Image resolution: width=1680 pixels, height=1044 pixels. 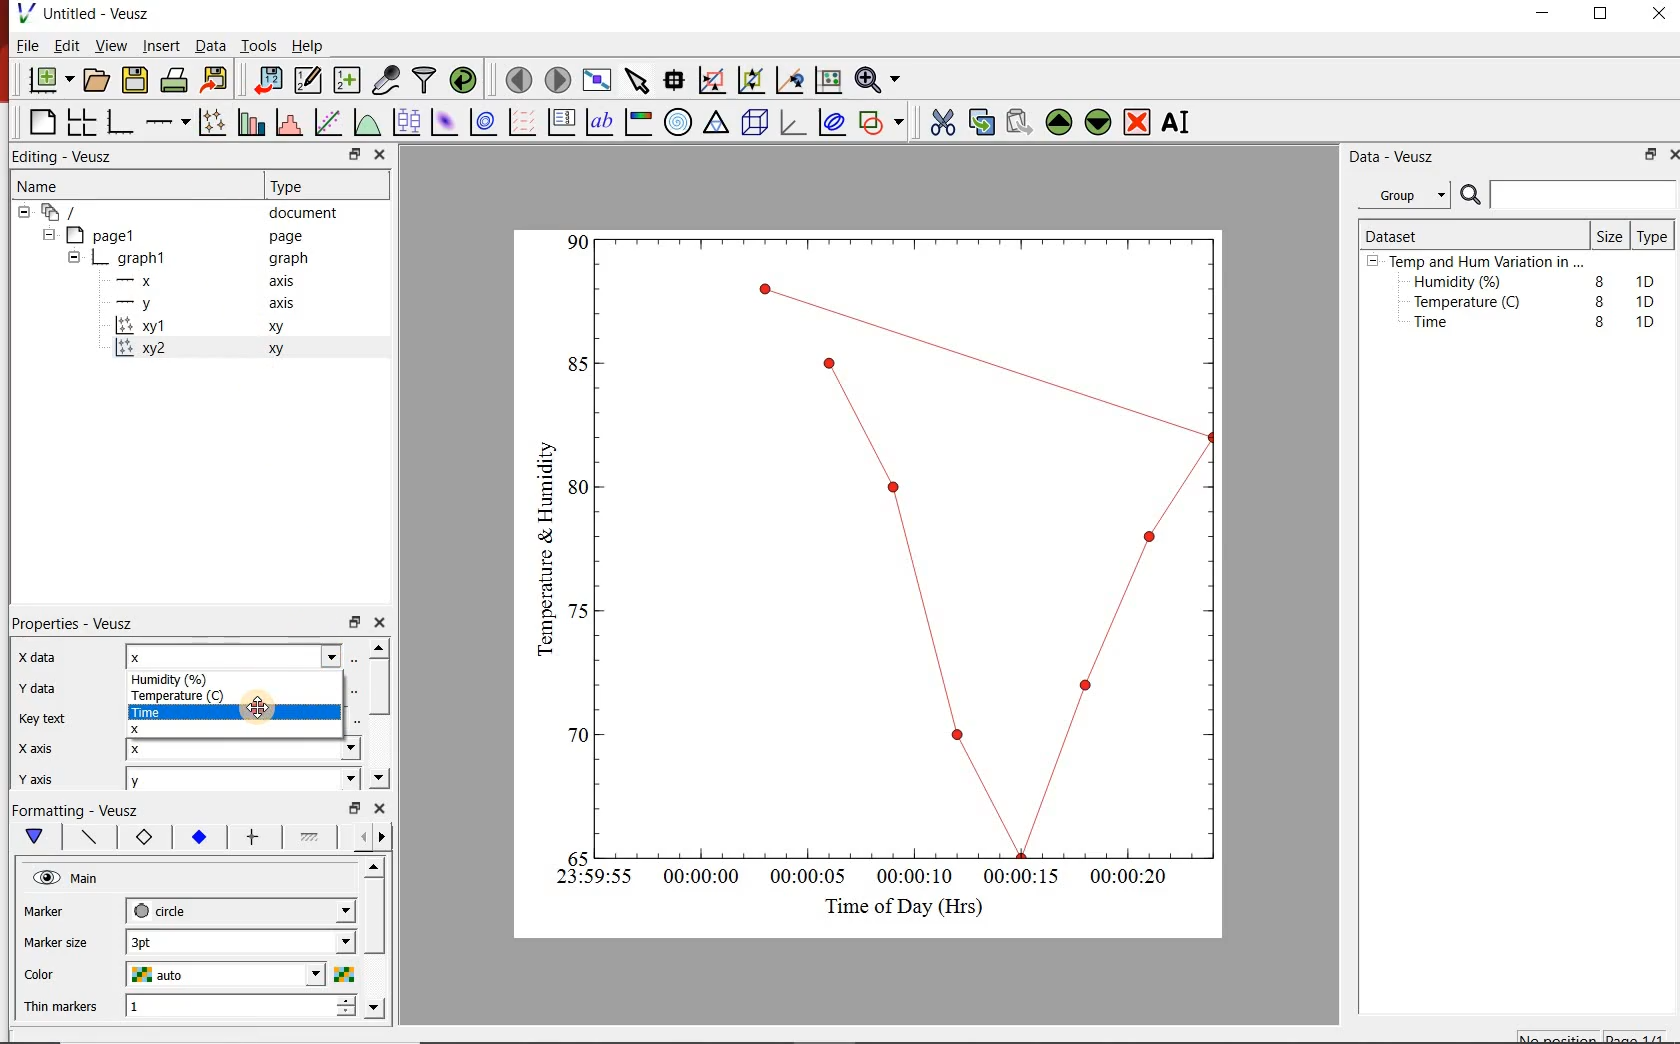 What do you see at coordinates (386, 837) in the screenshot?
I see `go forward` at bounding box center [386, 837].